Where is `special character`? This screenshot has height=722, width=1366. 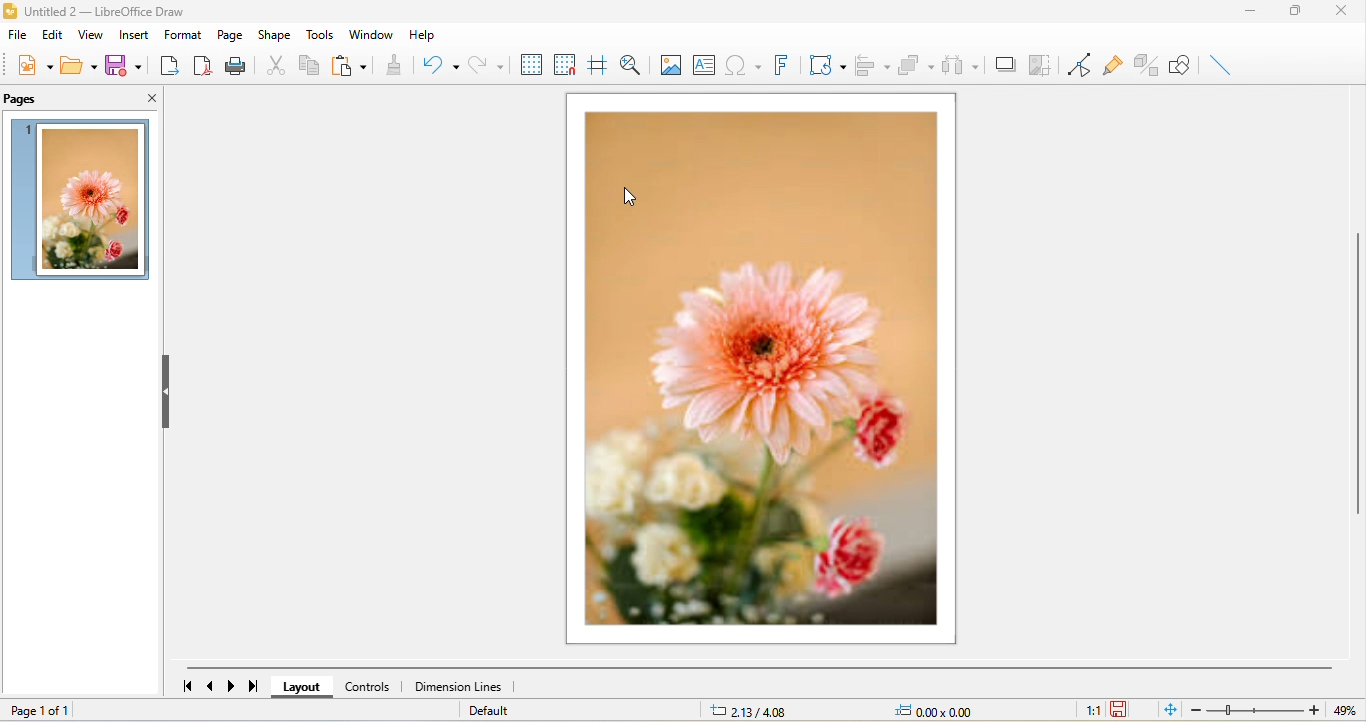
special character is located at coordinates (745, 66).